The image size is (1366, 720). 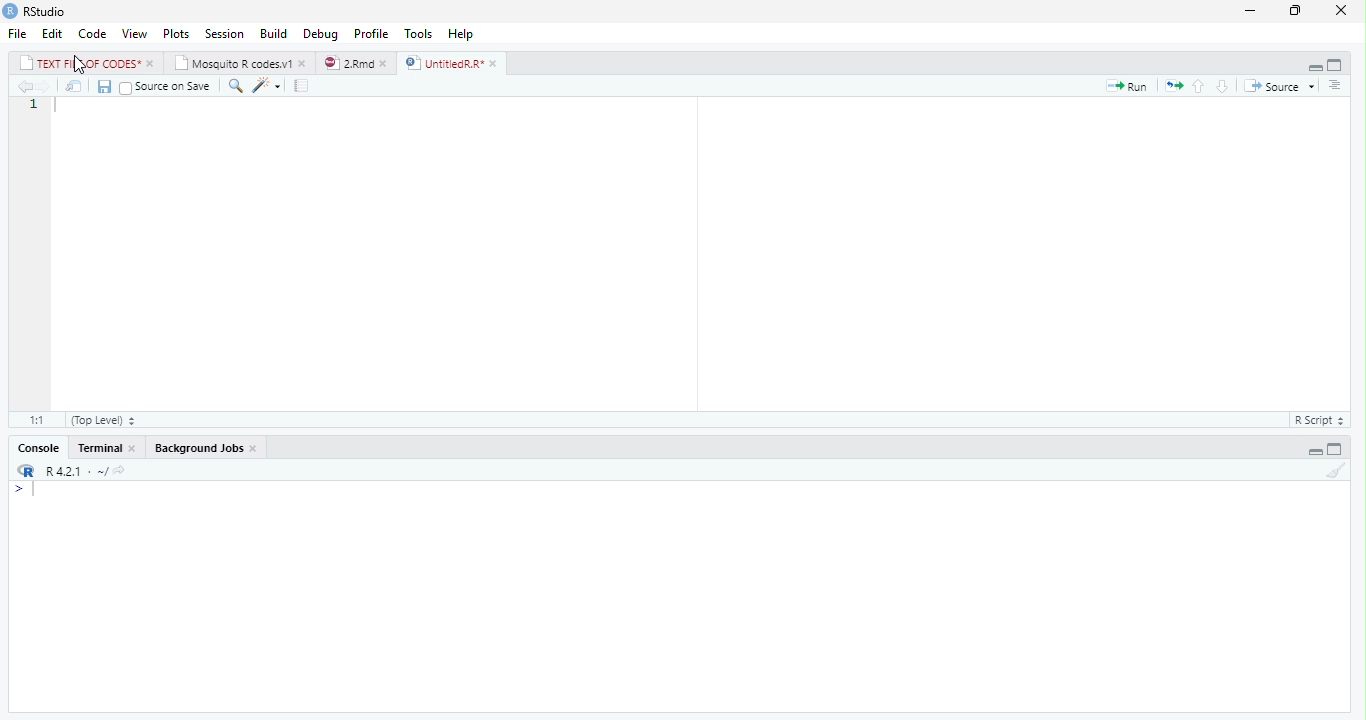 What do you see at coordinates (421, 33) in the screenshot?
I see `Tools` at bounding box center [421, 33].